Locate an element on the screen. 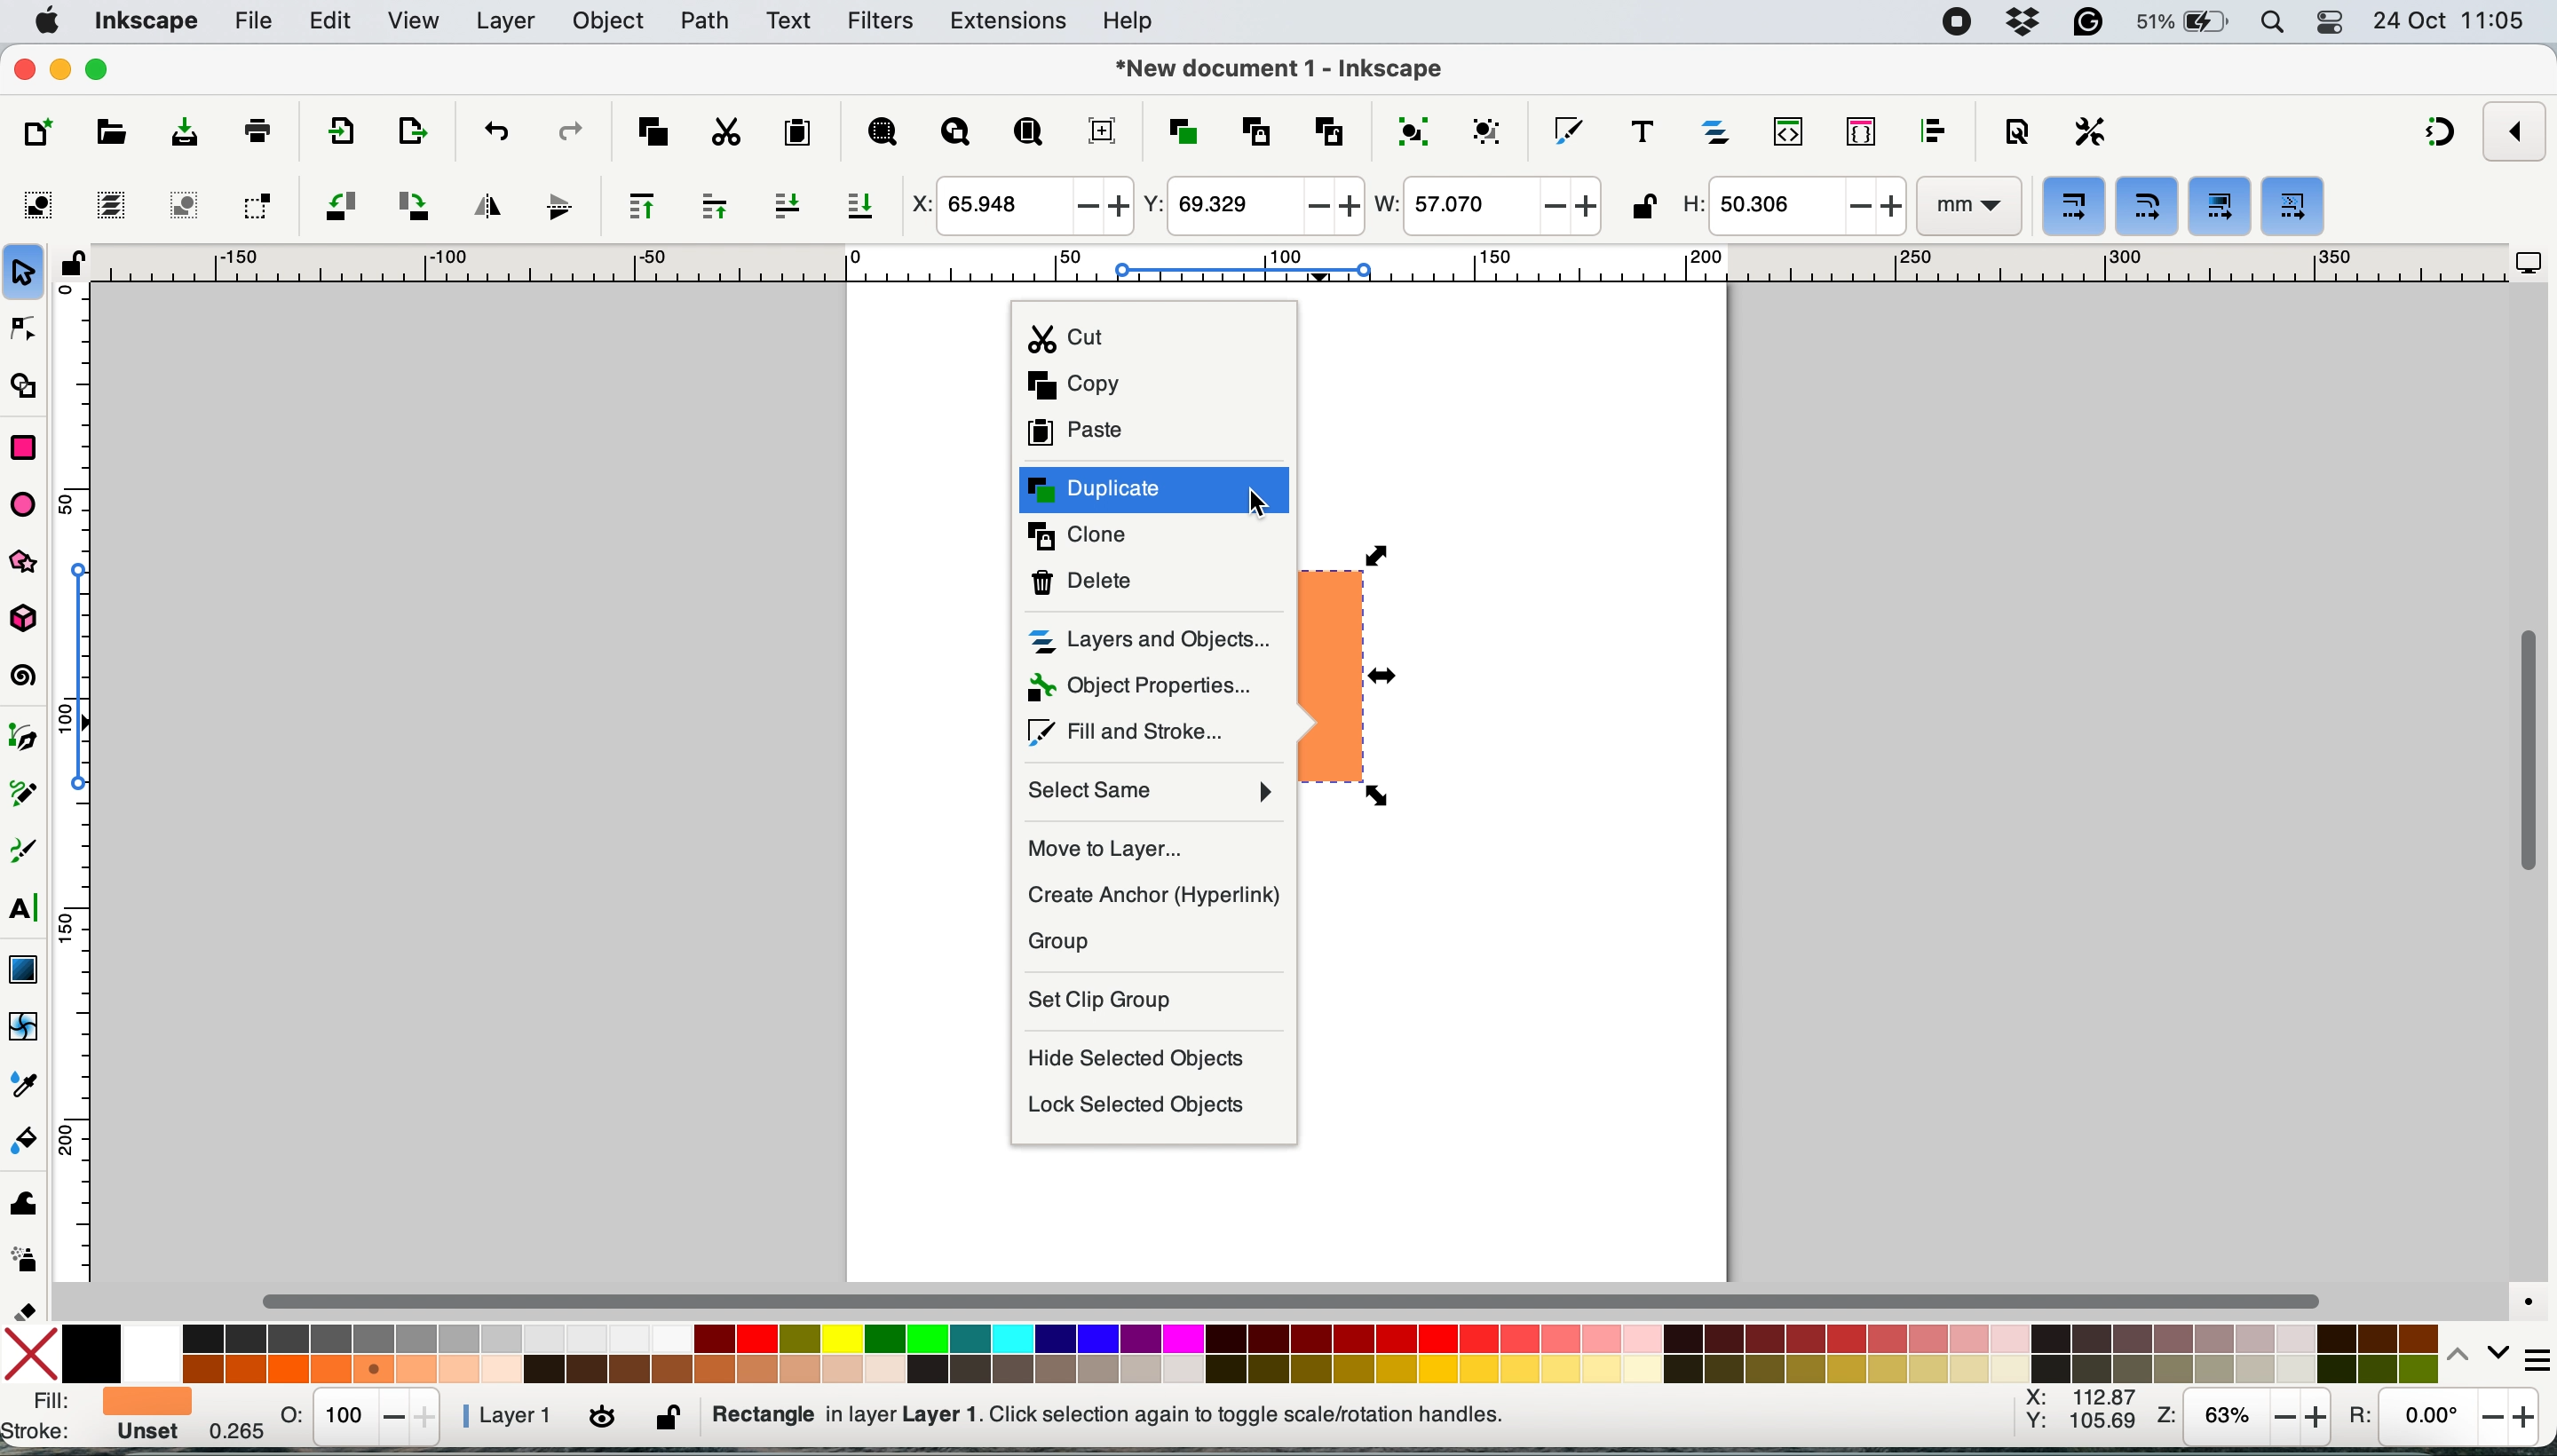 The width and height of the screenshot is (2557, 1456). paste is located at coordinates (796, 133).